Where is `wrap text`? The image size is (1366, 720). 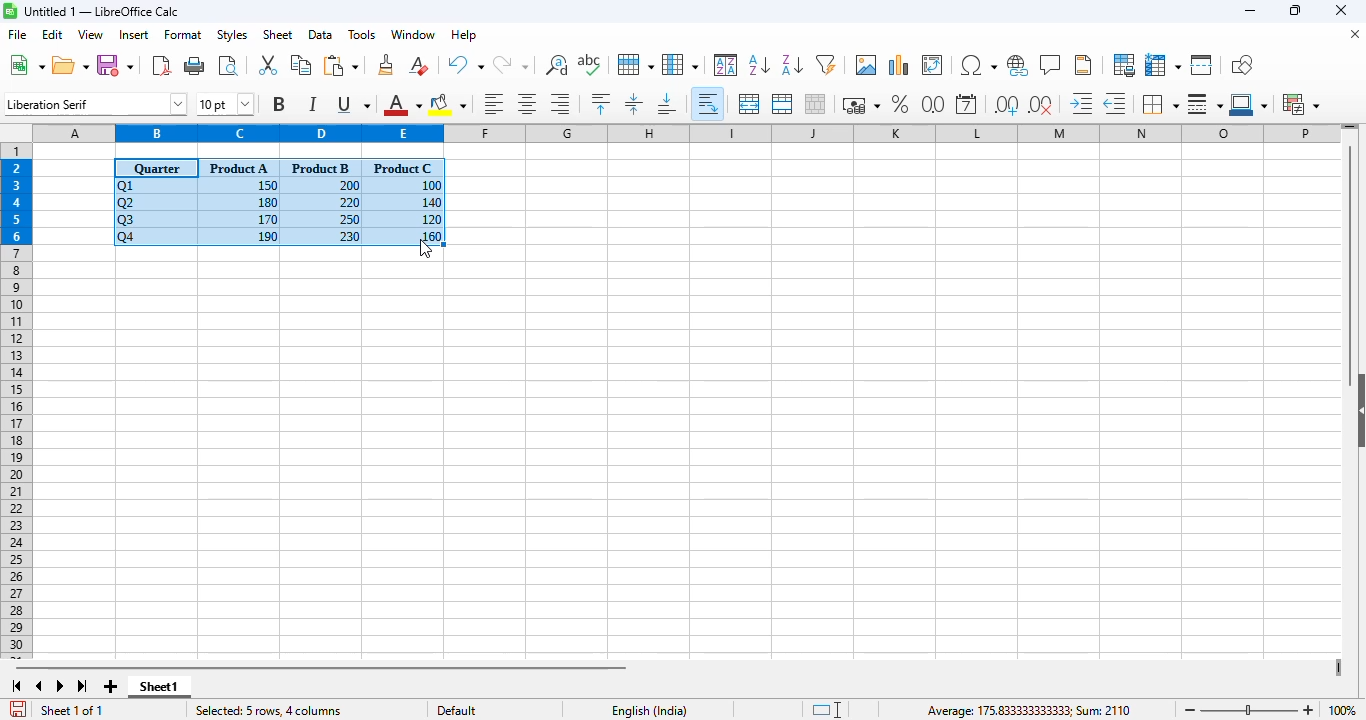
wrap text is located at coordinates (709, 104).